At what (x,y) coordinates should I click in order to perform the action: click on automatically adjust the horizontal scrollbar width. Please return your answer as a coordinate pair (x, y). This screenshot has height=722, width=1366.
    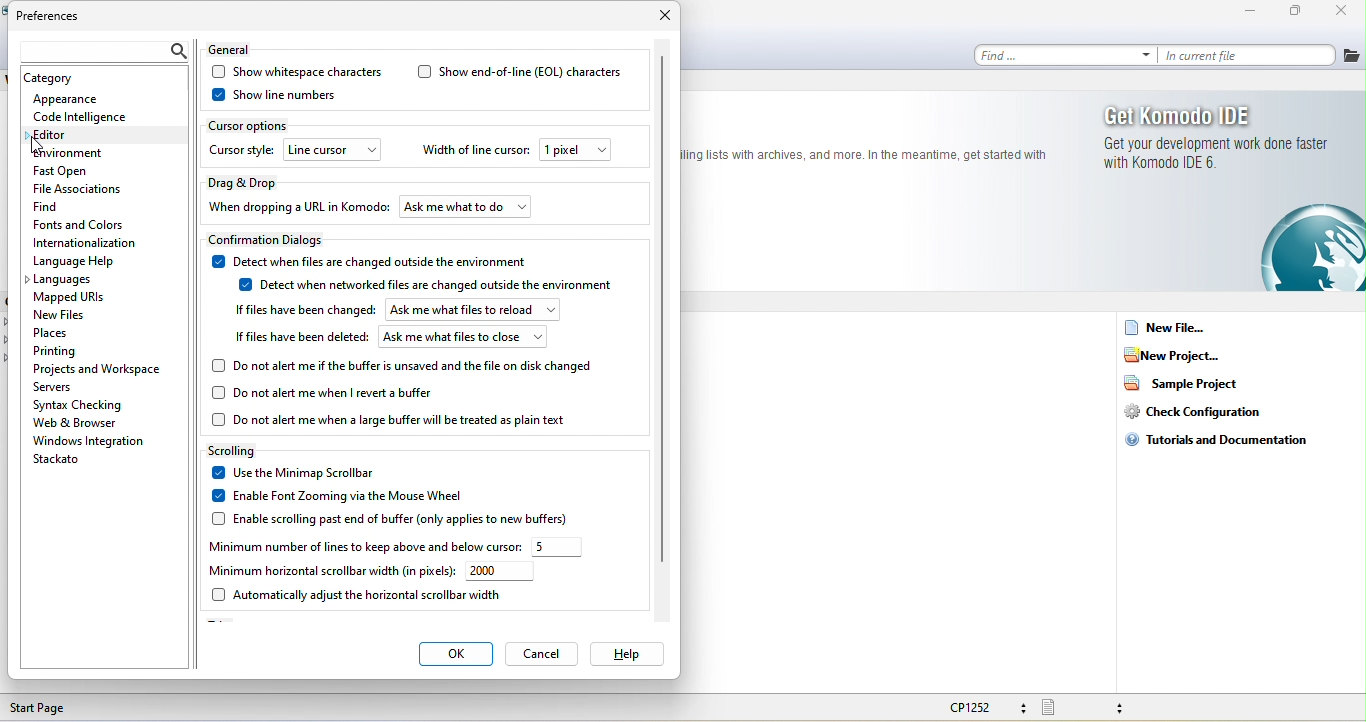
    Looking at the image, I should click on (356, 595).